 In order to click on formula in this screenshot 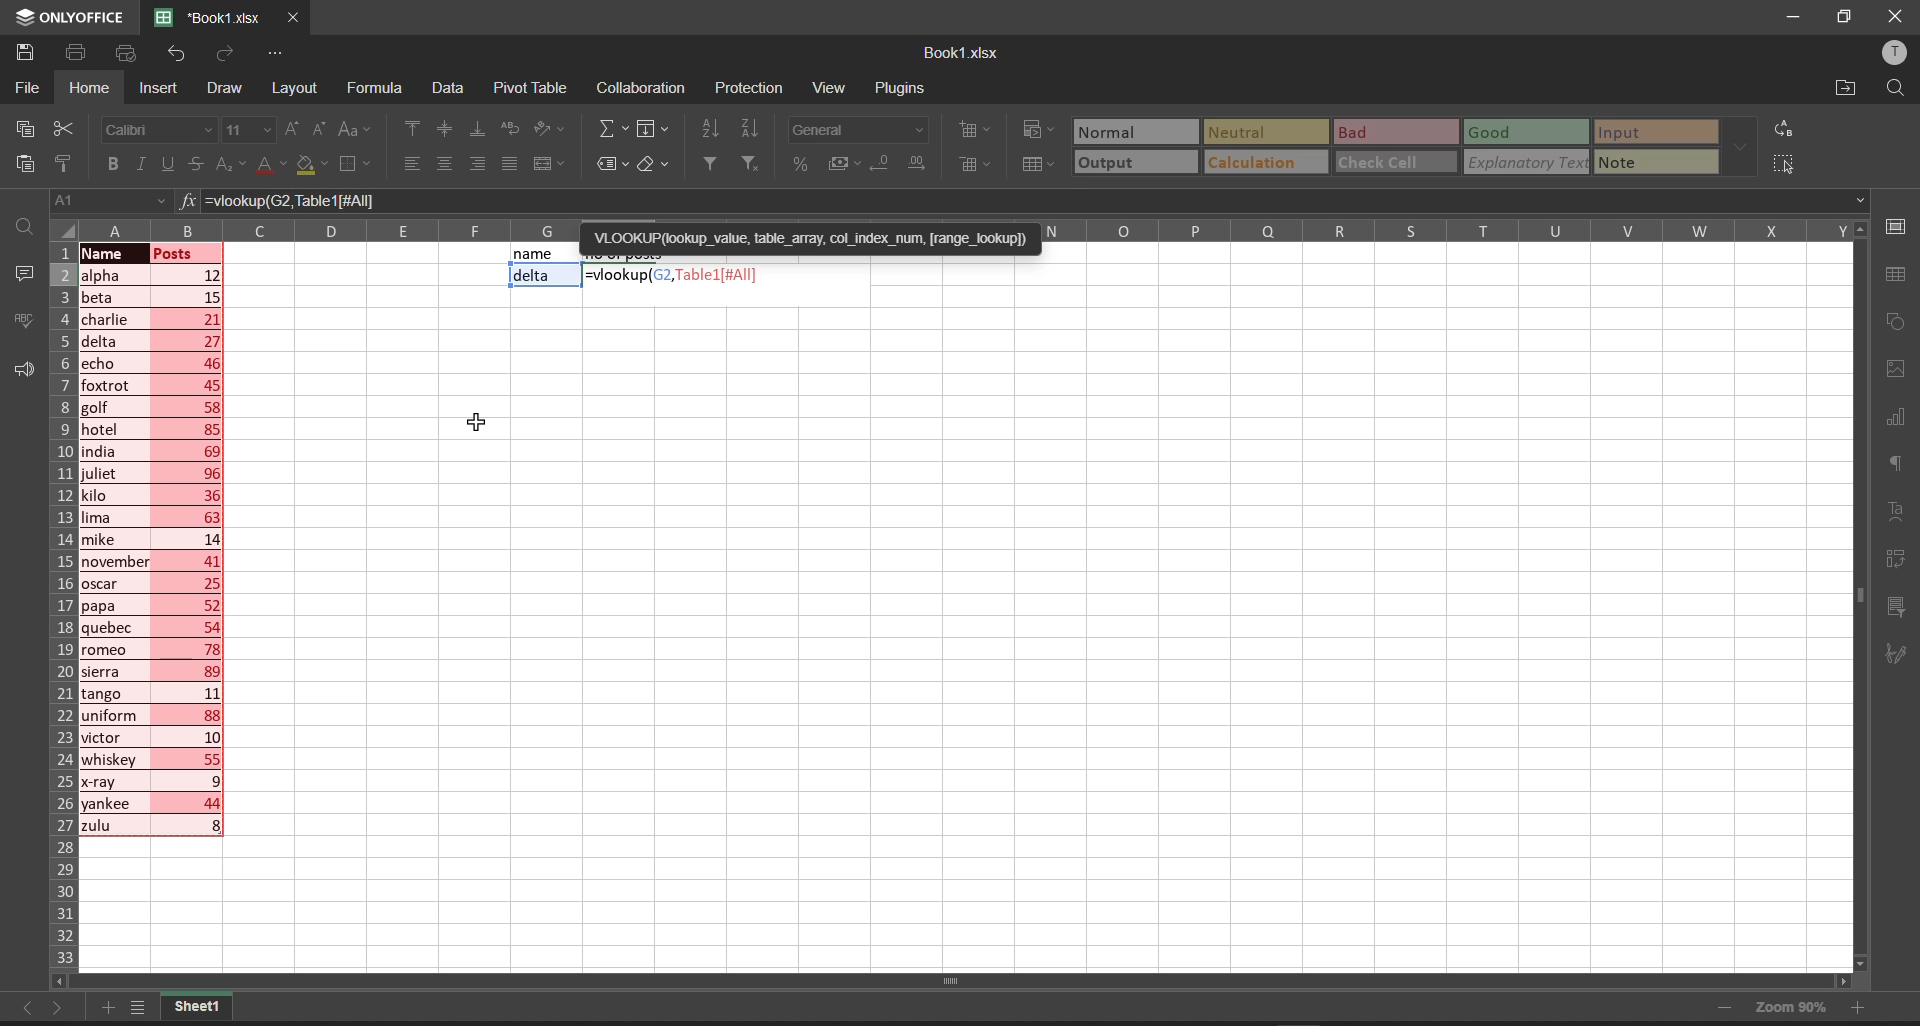, I will do `click(185, 200)`.